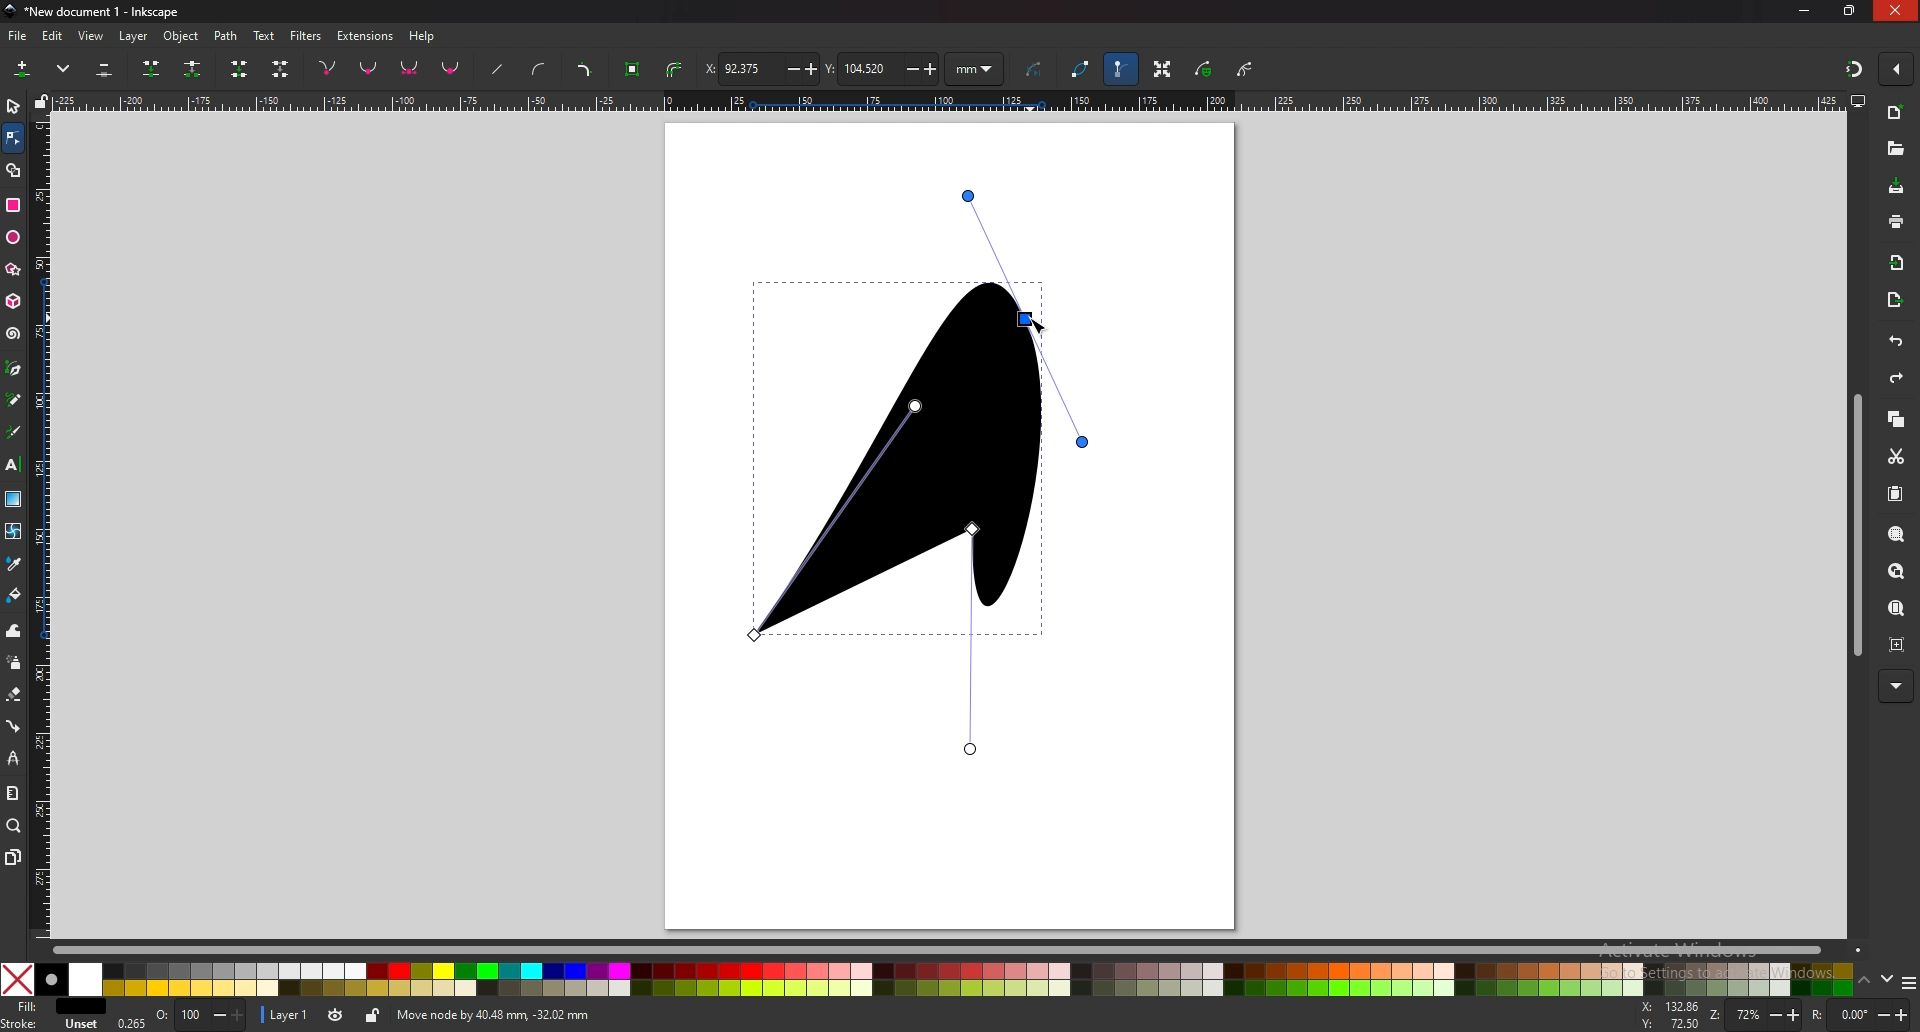 The image size is (1920, 1032). What do you see at coordinates (12, 137) in the screenshot?
I see `node` at bounding box center [12, 137].